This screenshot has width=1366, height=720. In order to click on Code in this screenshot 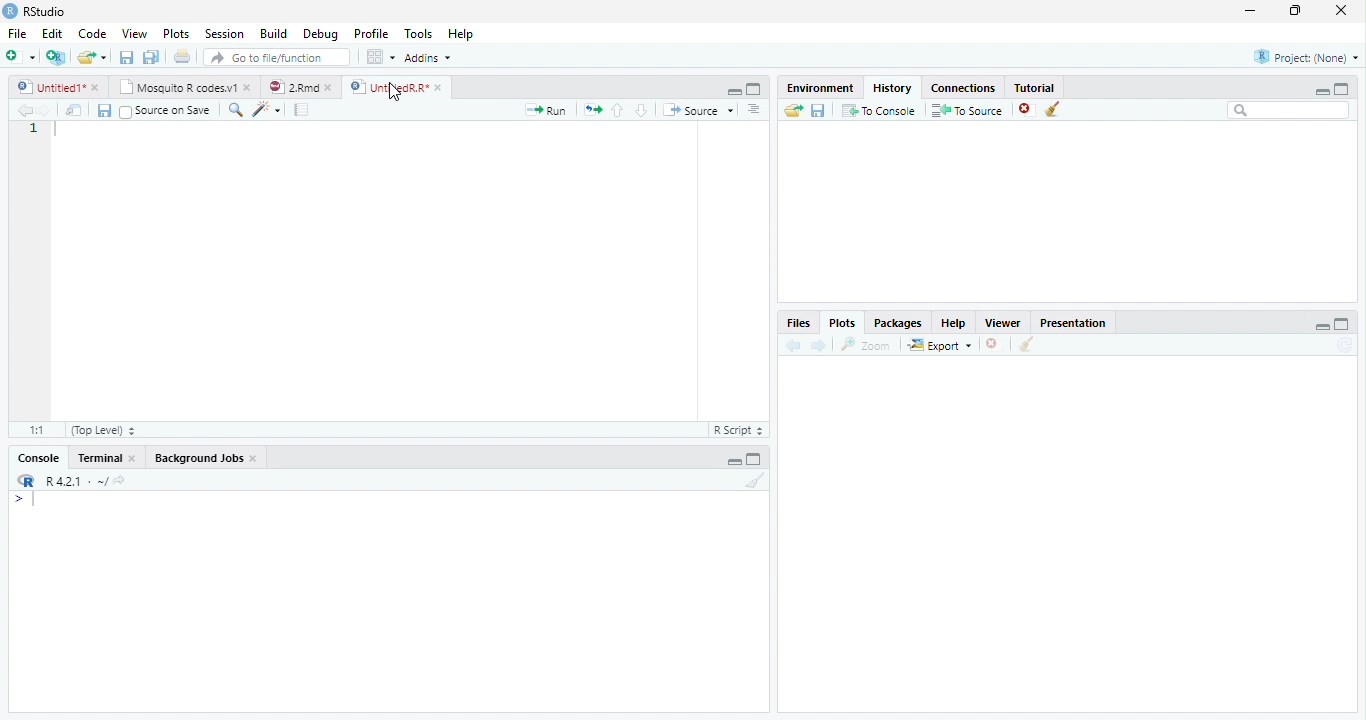, I will do `click(91, 33)`.